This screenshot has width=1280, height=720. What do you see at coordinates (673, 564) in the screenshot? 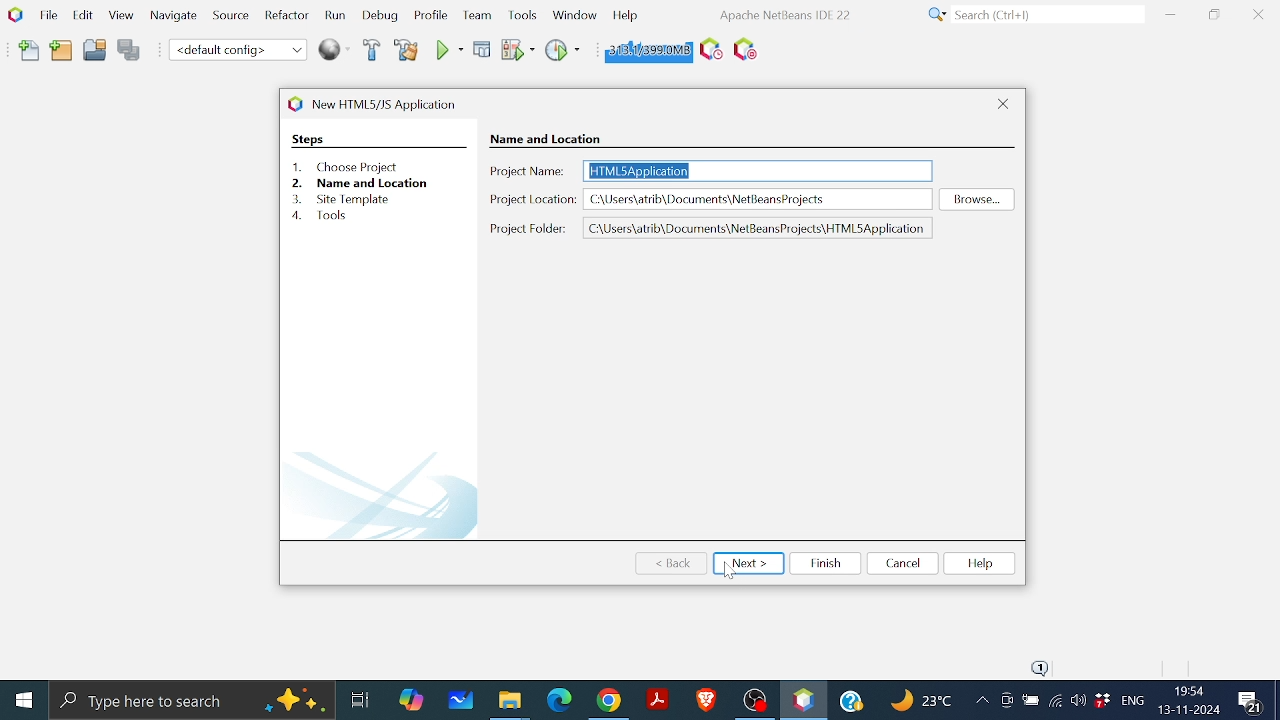
I see `Back` at bounding box center [673, 564].